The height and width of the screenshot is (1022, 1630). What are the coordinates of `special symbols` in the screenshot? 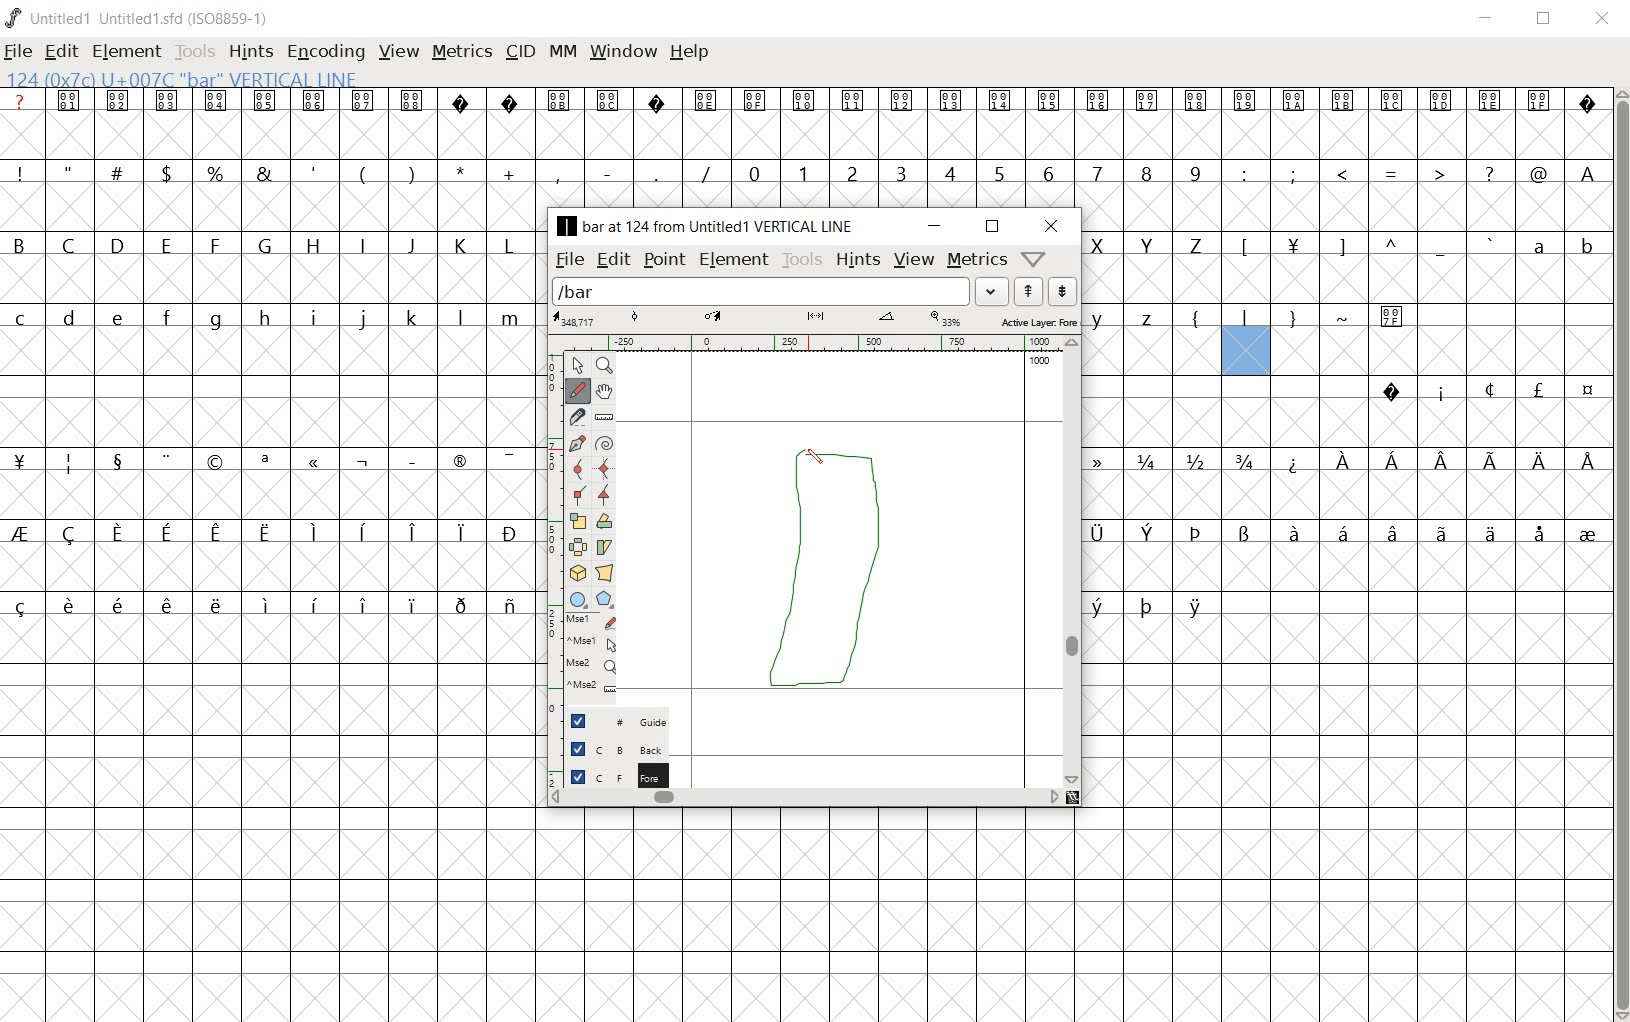 It's located at (806, 101).